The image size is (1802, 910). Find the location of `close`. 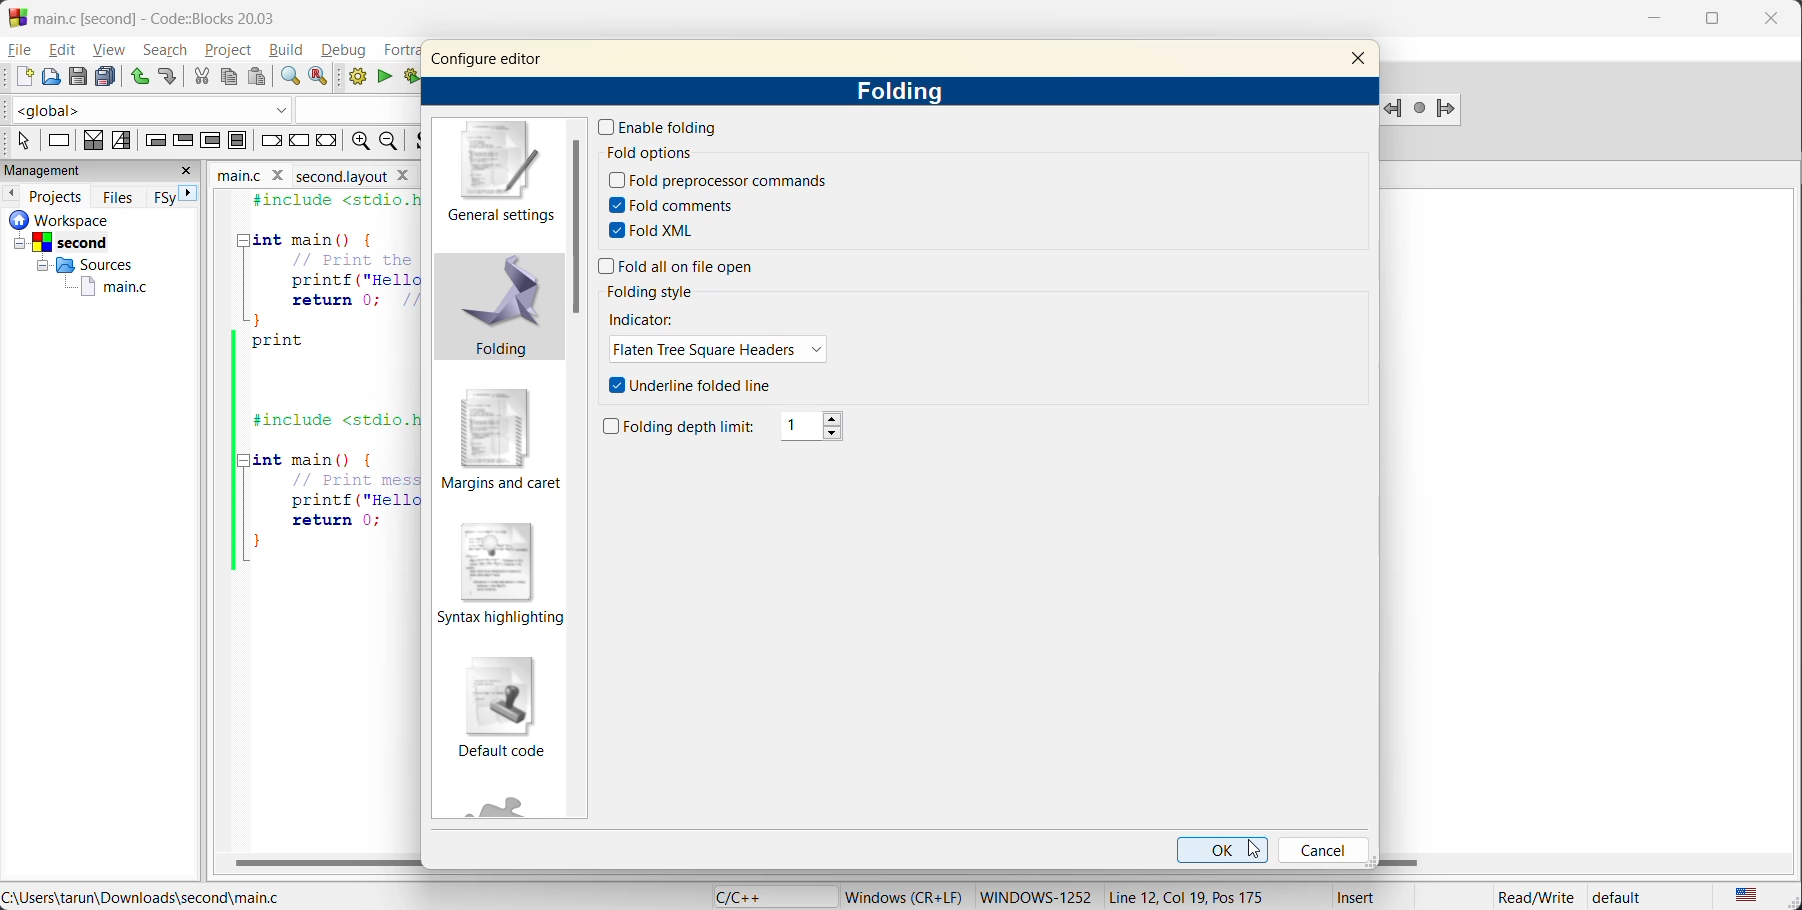

close is located at coordinates (1360, 61).